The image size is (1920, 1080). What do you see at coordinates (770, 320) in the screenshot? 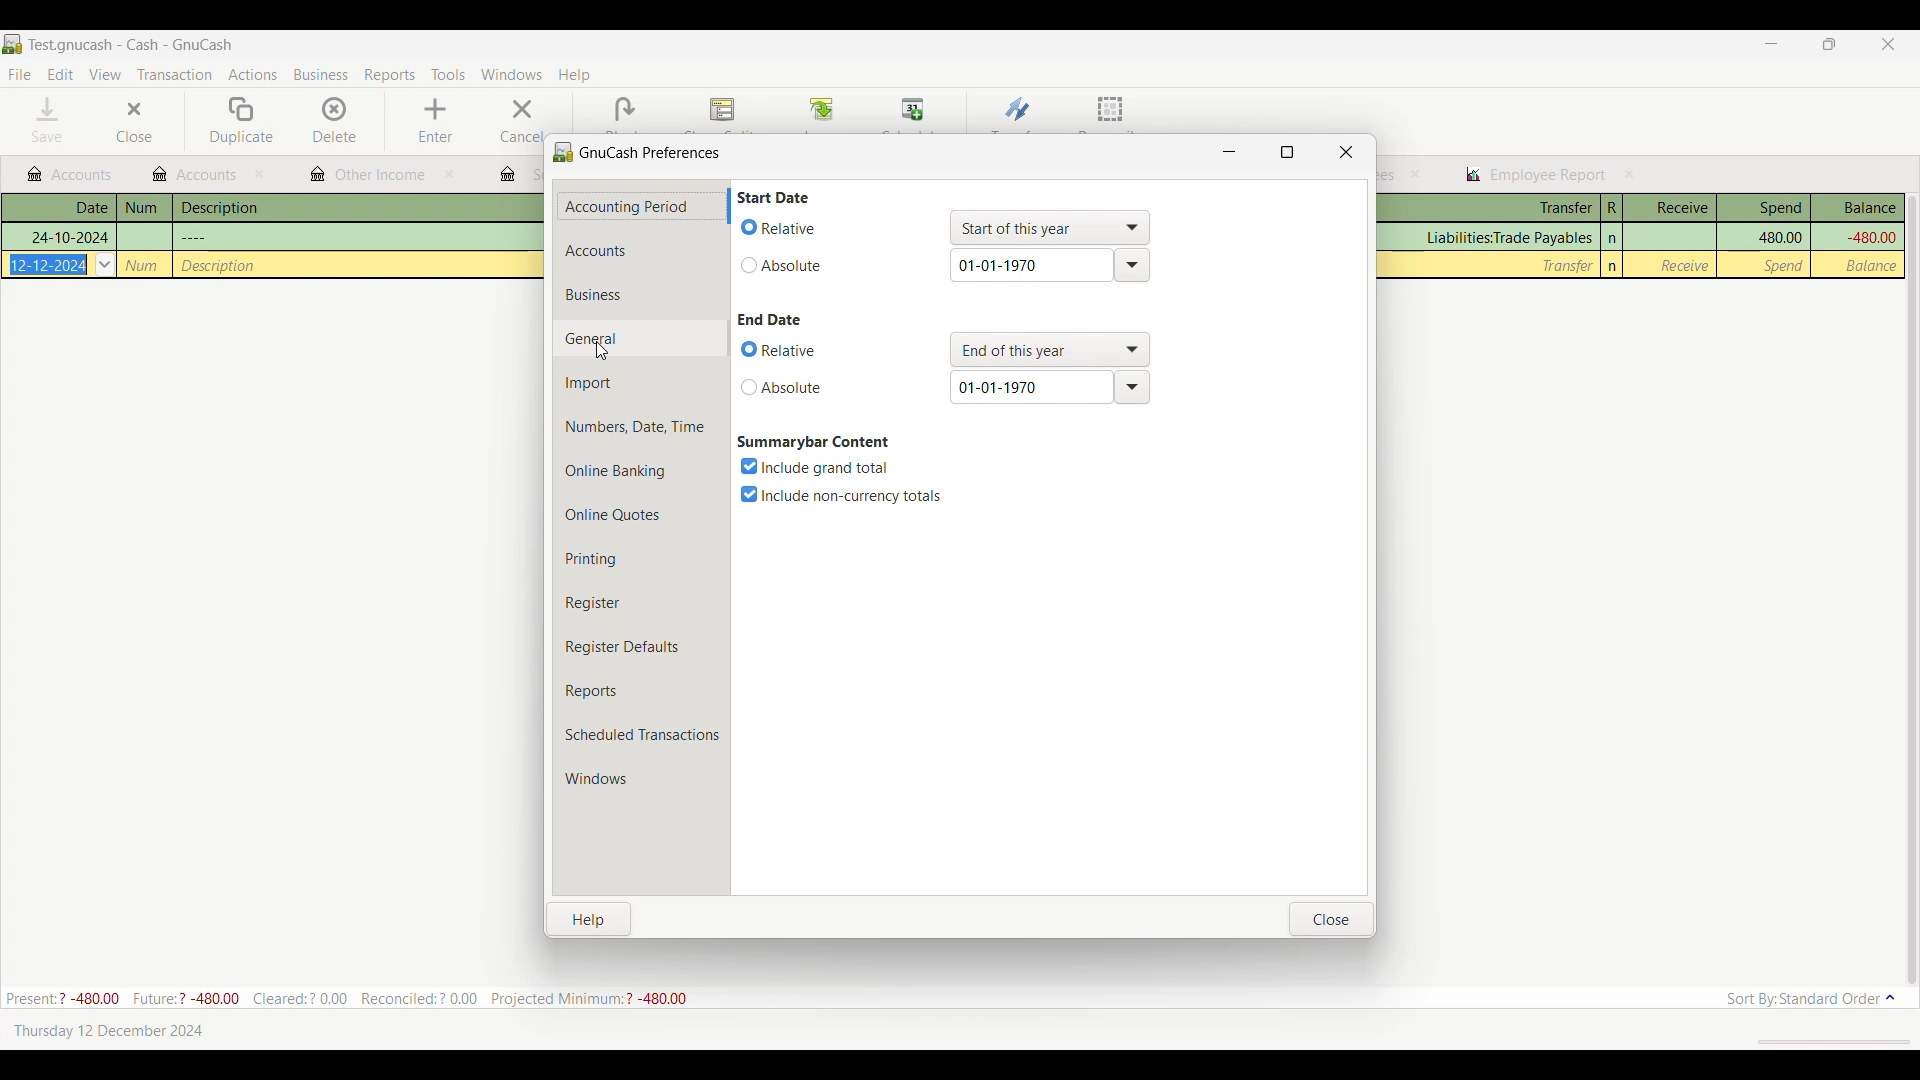
I see `Section title` at bounding box center [770, 320].